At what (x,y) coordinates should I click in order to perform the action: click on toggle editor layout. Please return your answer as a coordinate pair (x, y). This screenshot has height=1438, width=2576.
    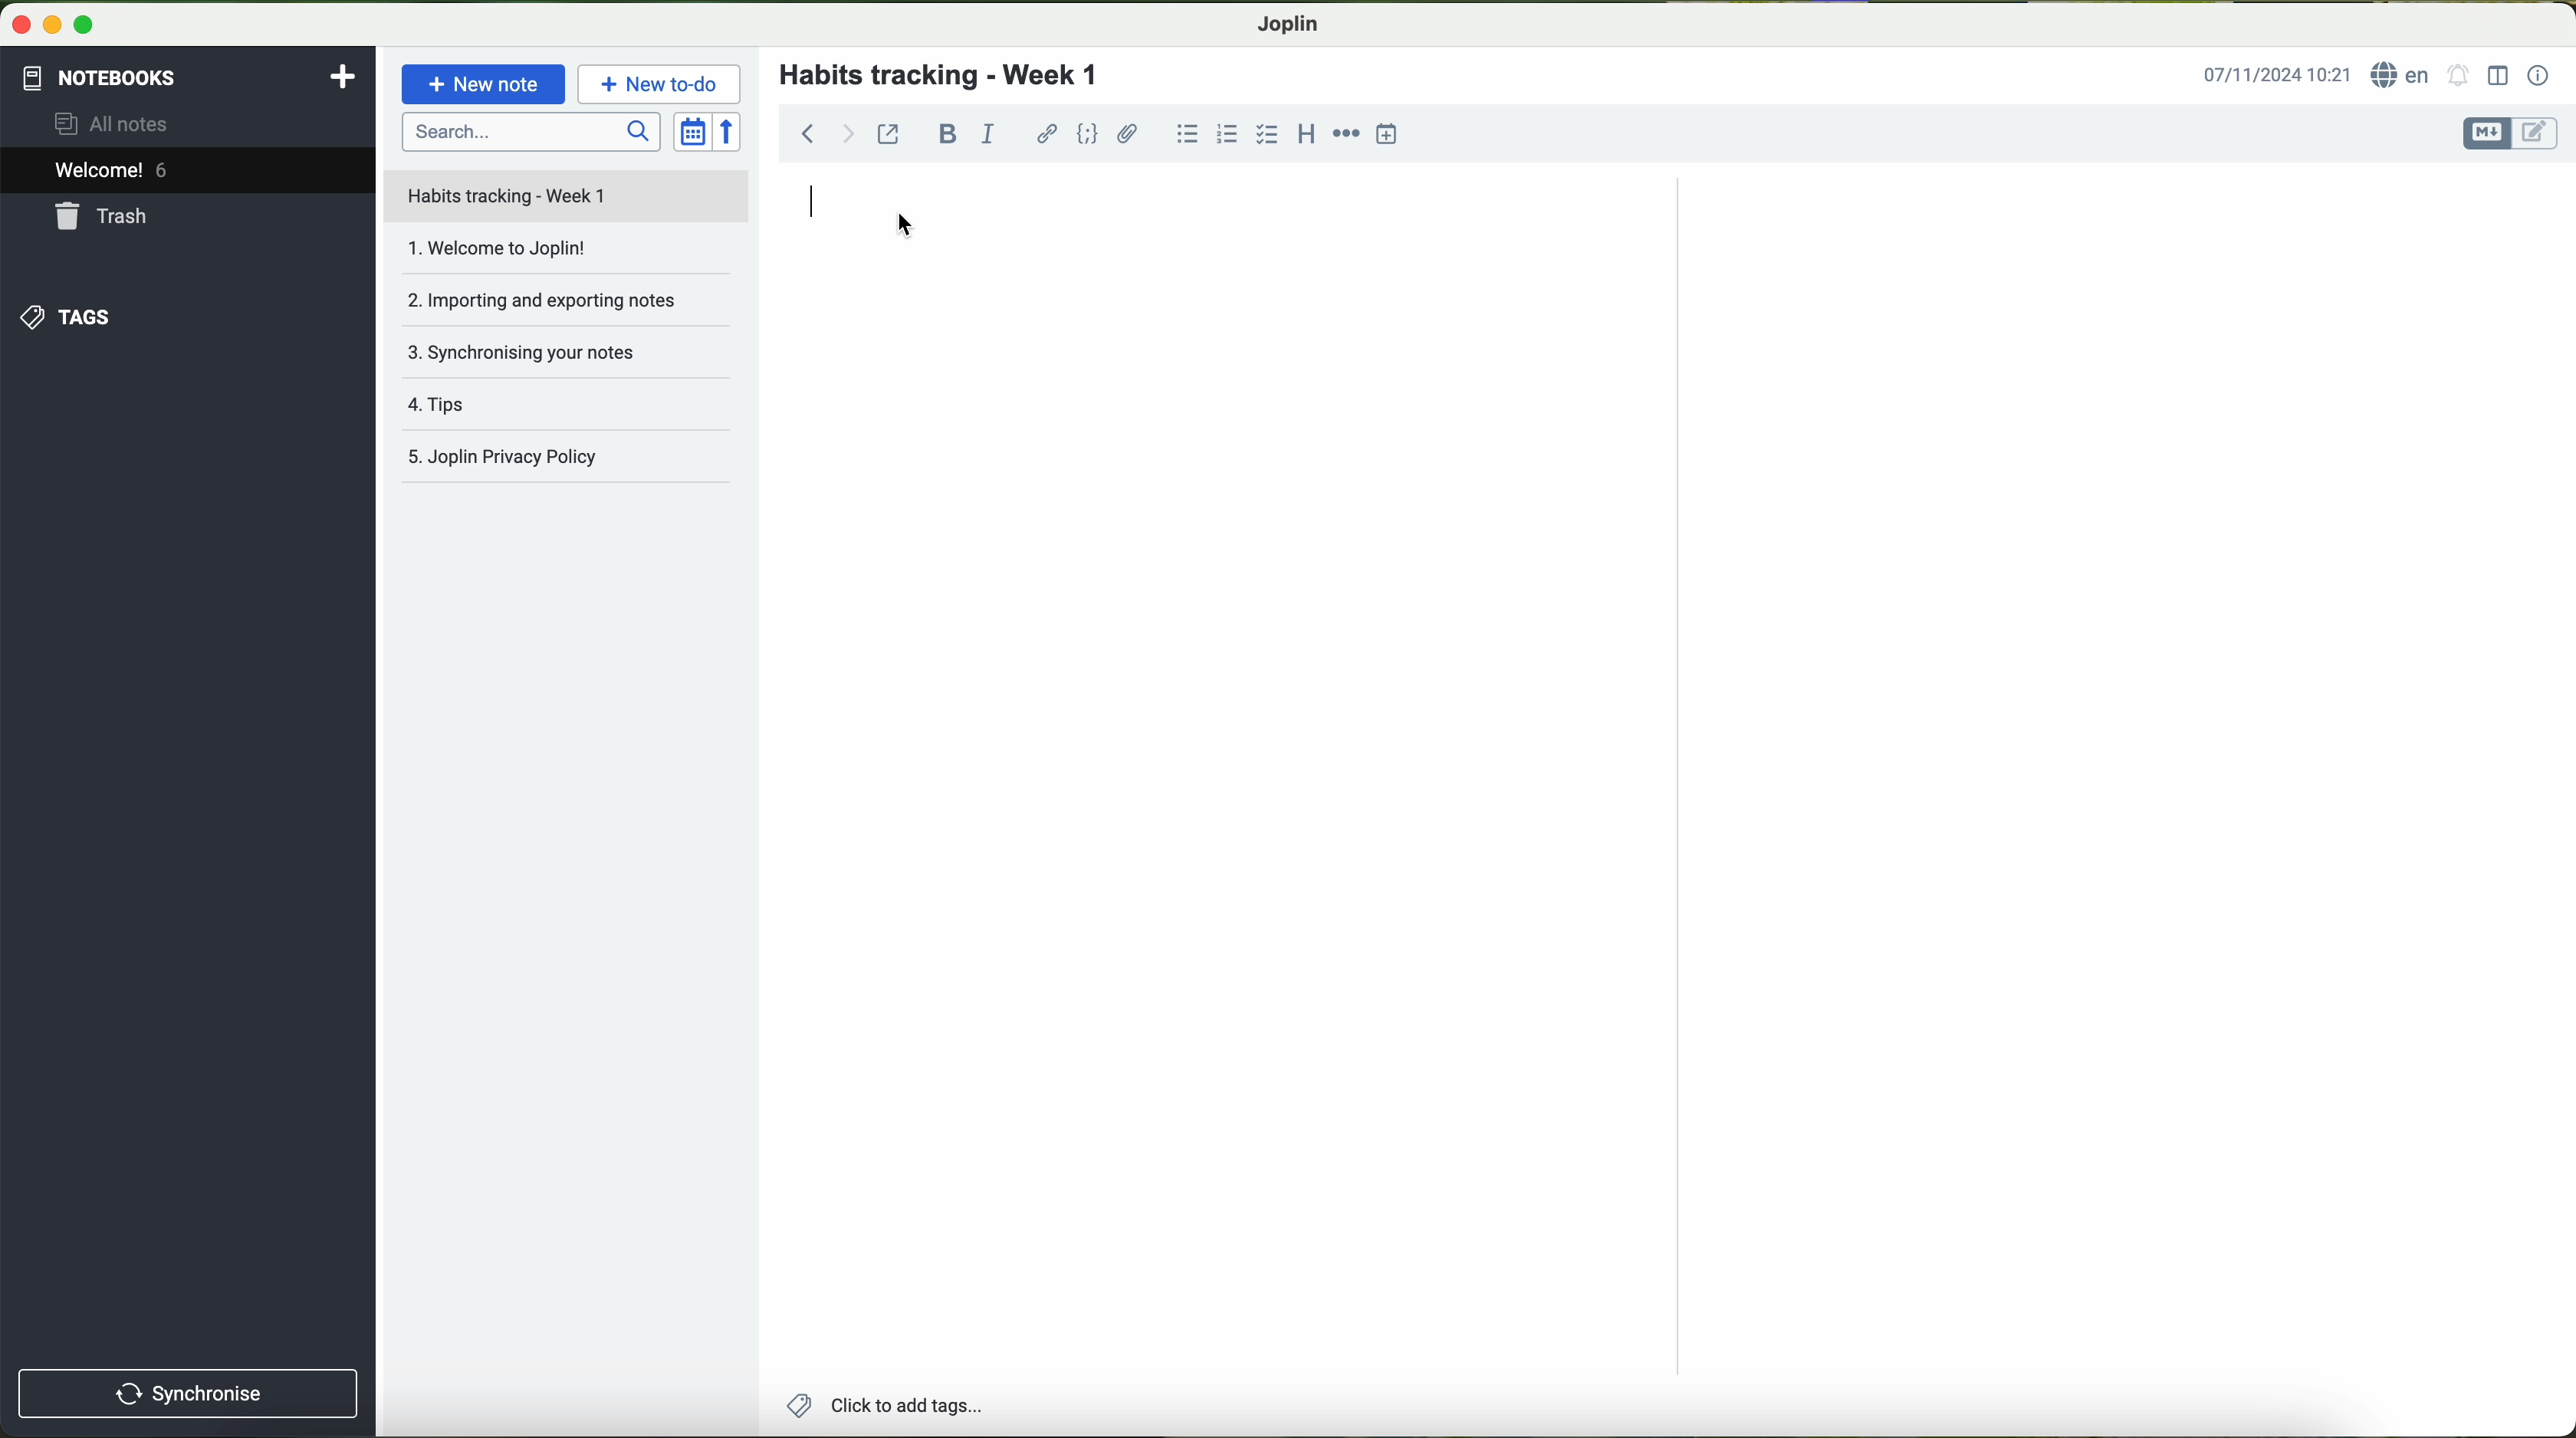
    Looking at the image, I should click on (2499, 76).